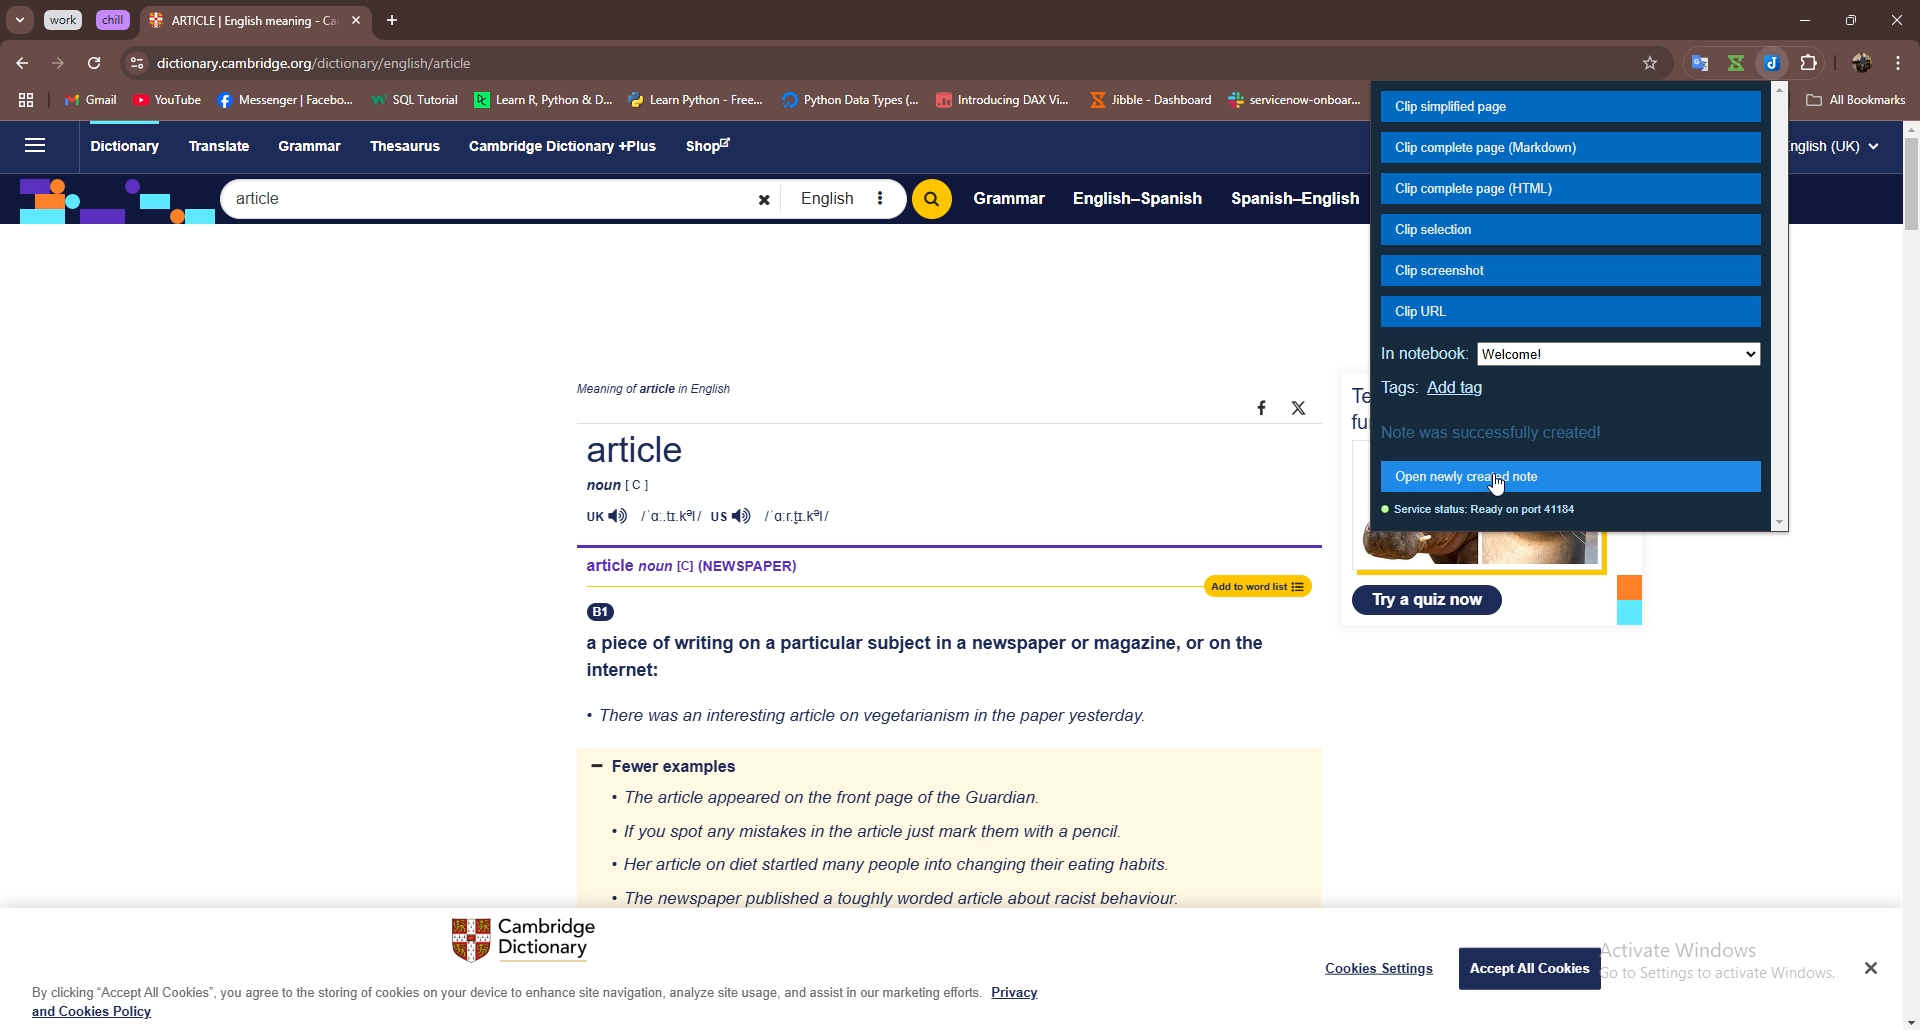 This screenshot has height=1030, width=1920. Describe the element at coordinates (1913, 187) in the screenshot. I see `scroll bar` at that location.